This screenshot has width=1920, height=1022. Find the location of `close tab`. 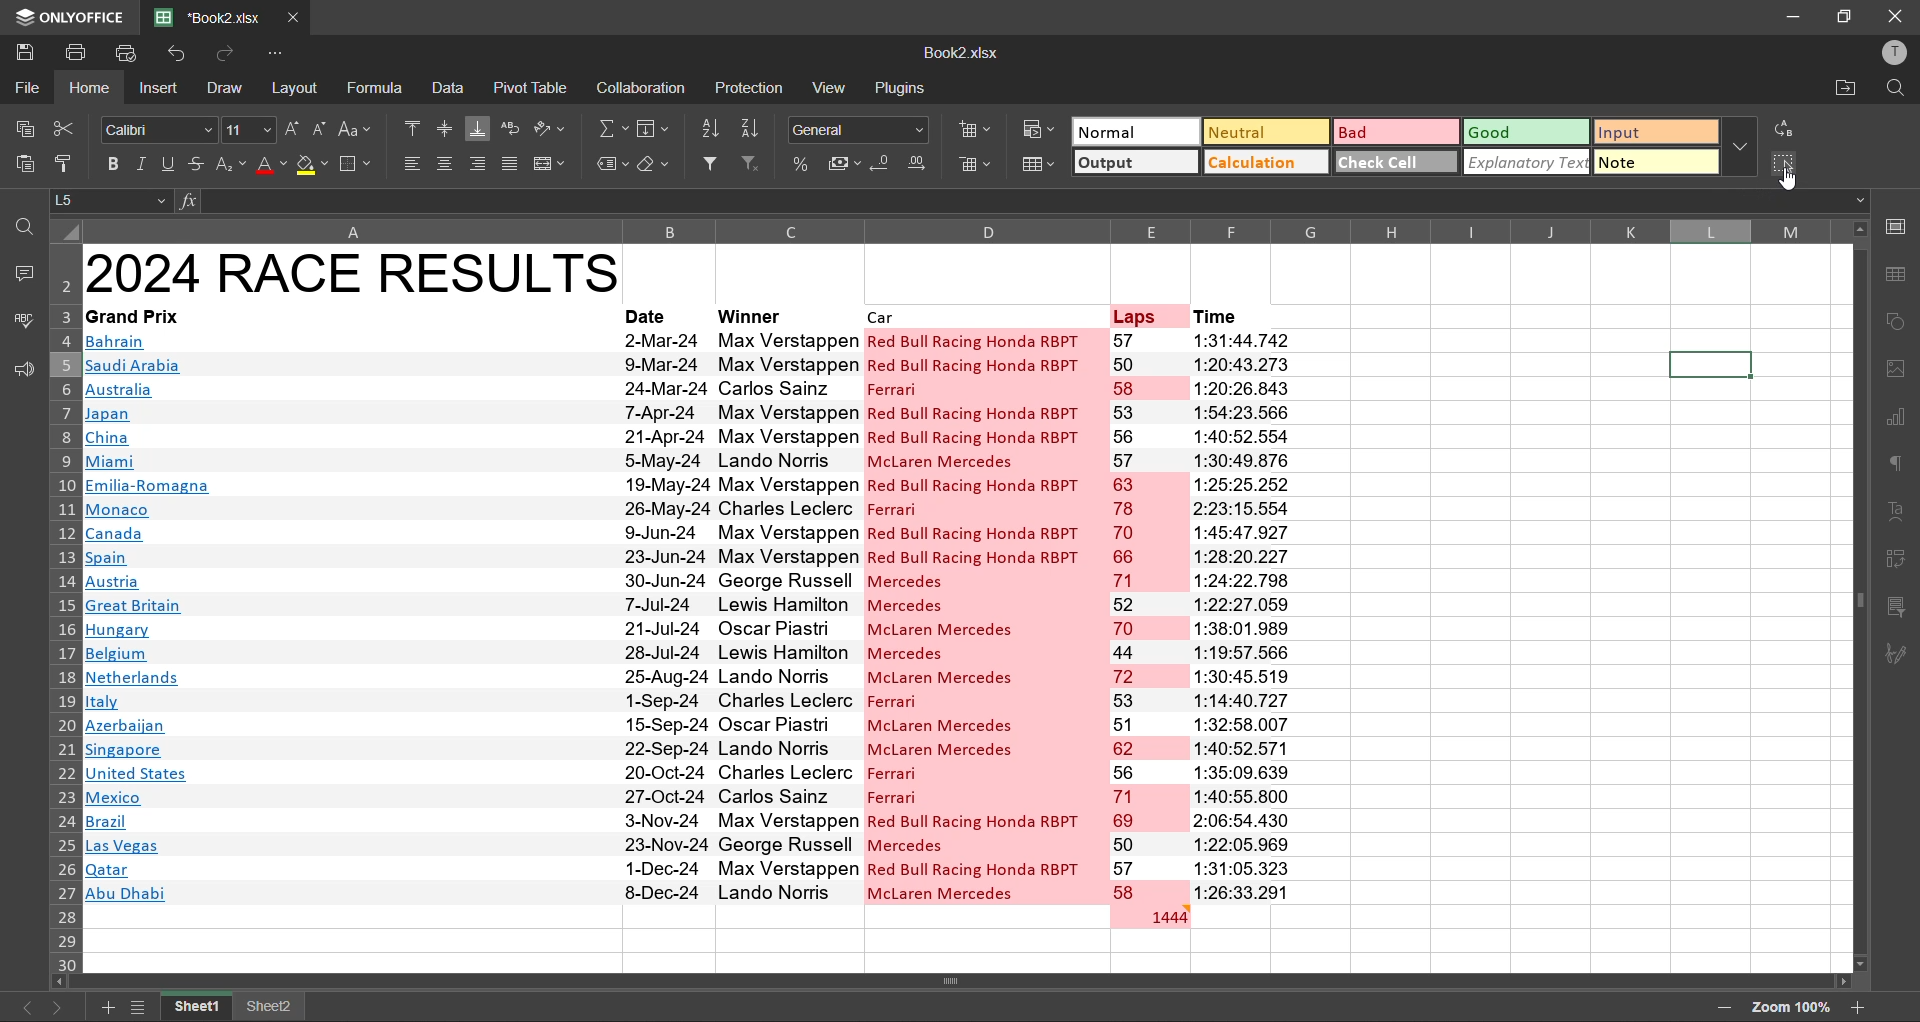

close tab is located at coordinates (296, 16).